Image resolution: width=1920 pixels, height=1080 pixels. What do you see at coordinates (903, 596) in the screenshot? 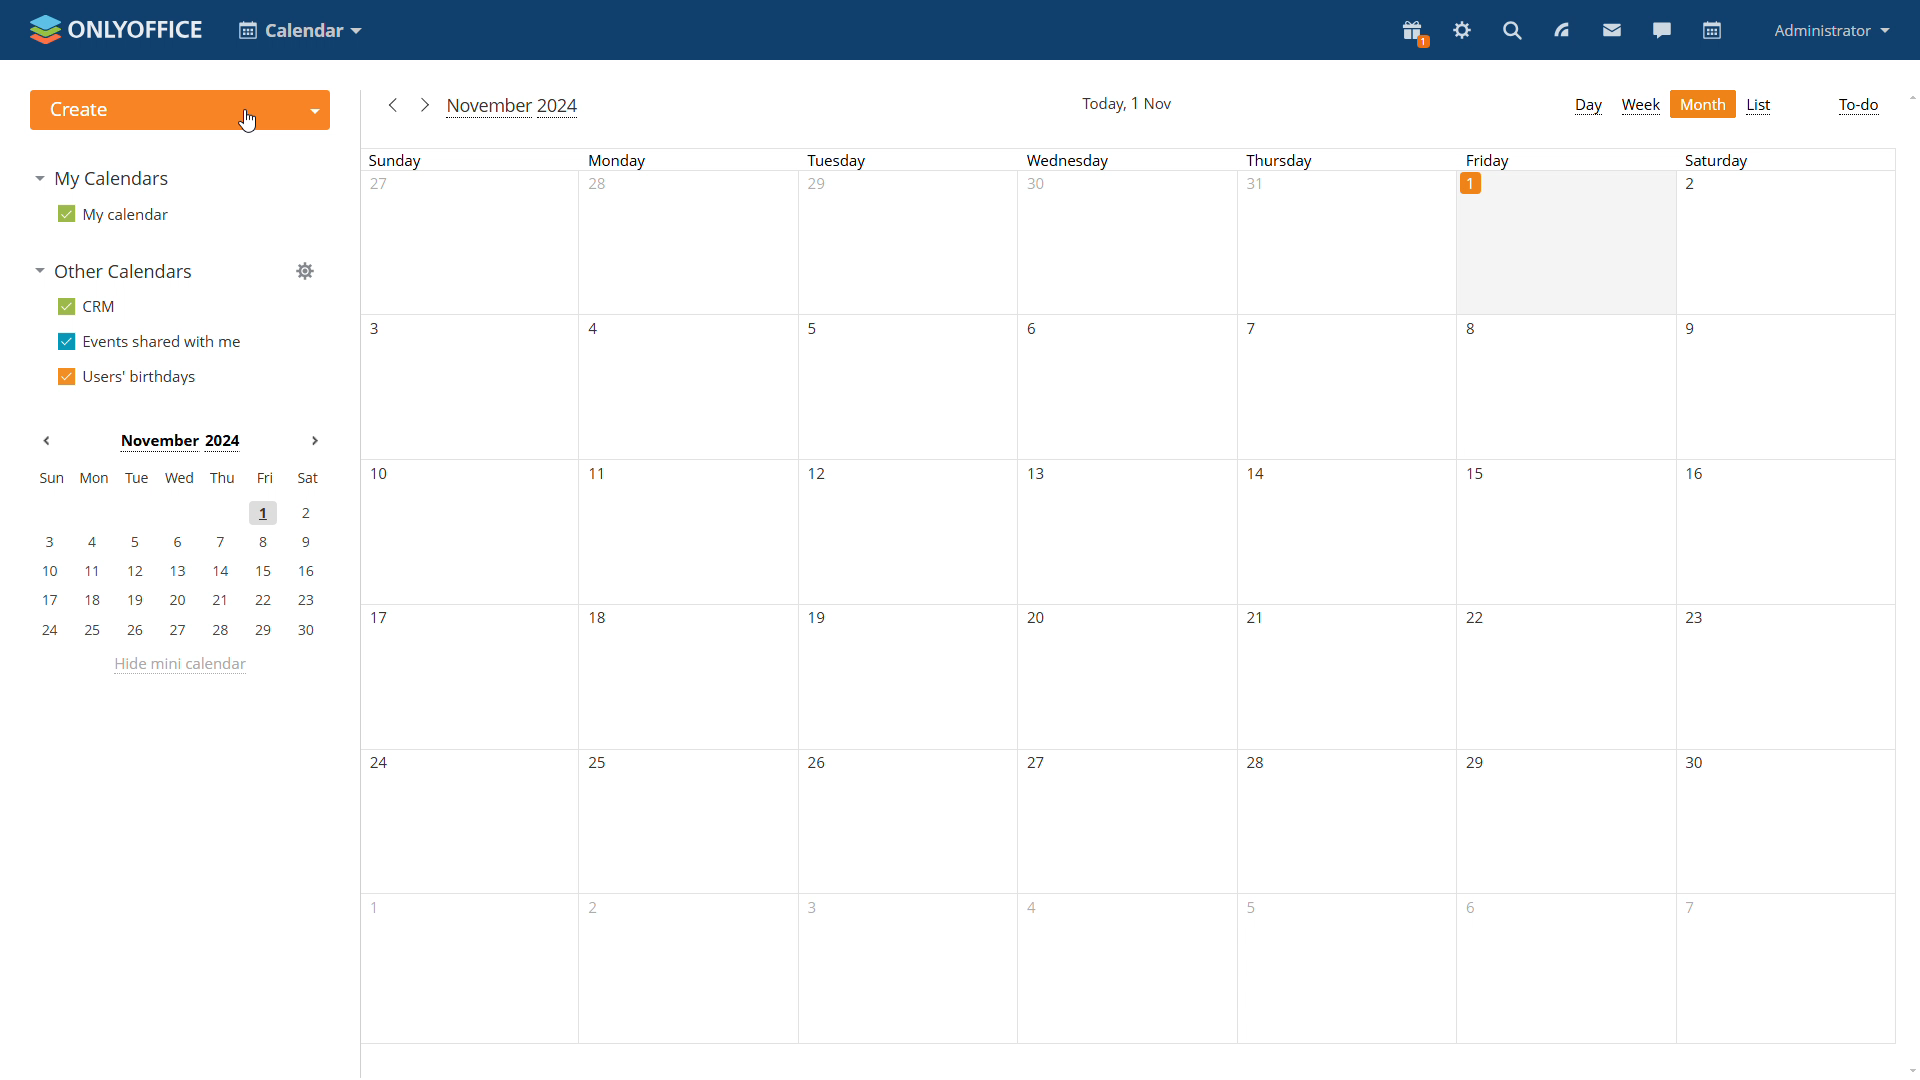
I see `Tuesday` at bounding box center [903, 596].